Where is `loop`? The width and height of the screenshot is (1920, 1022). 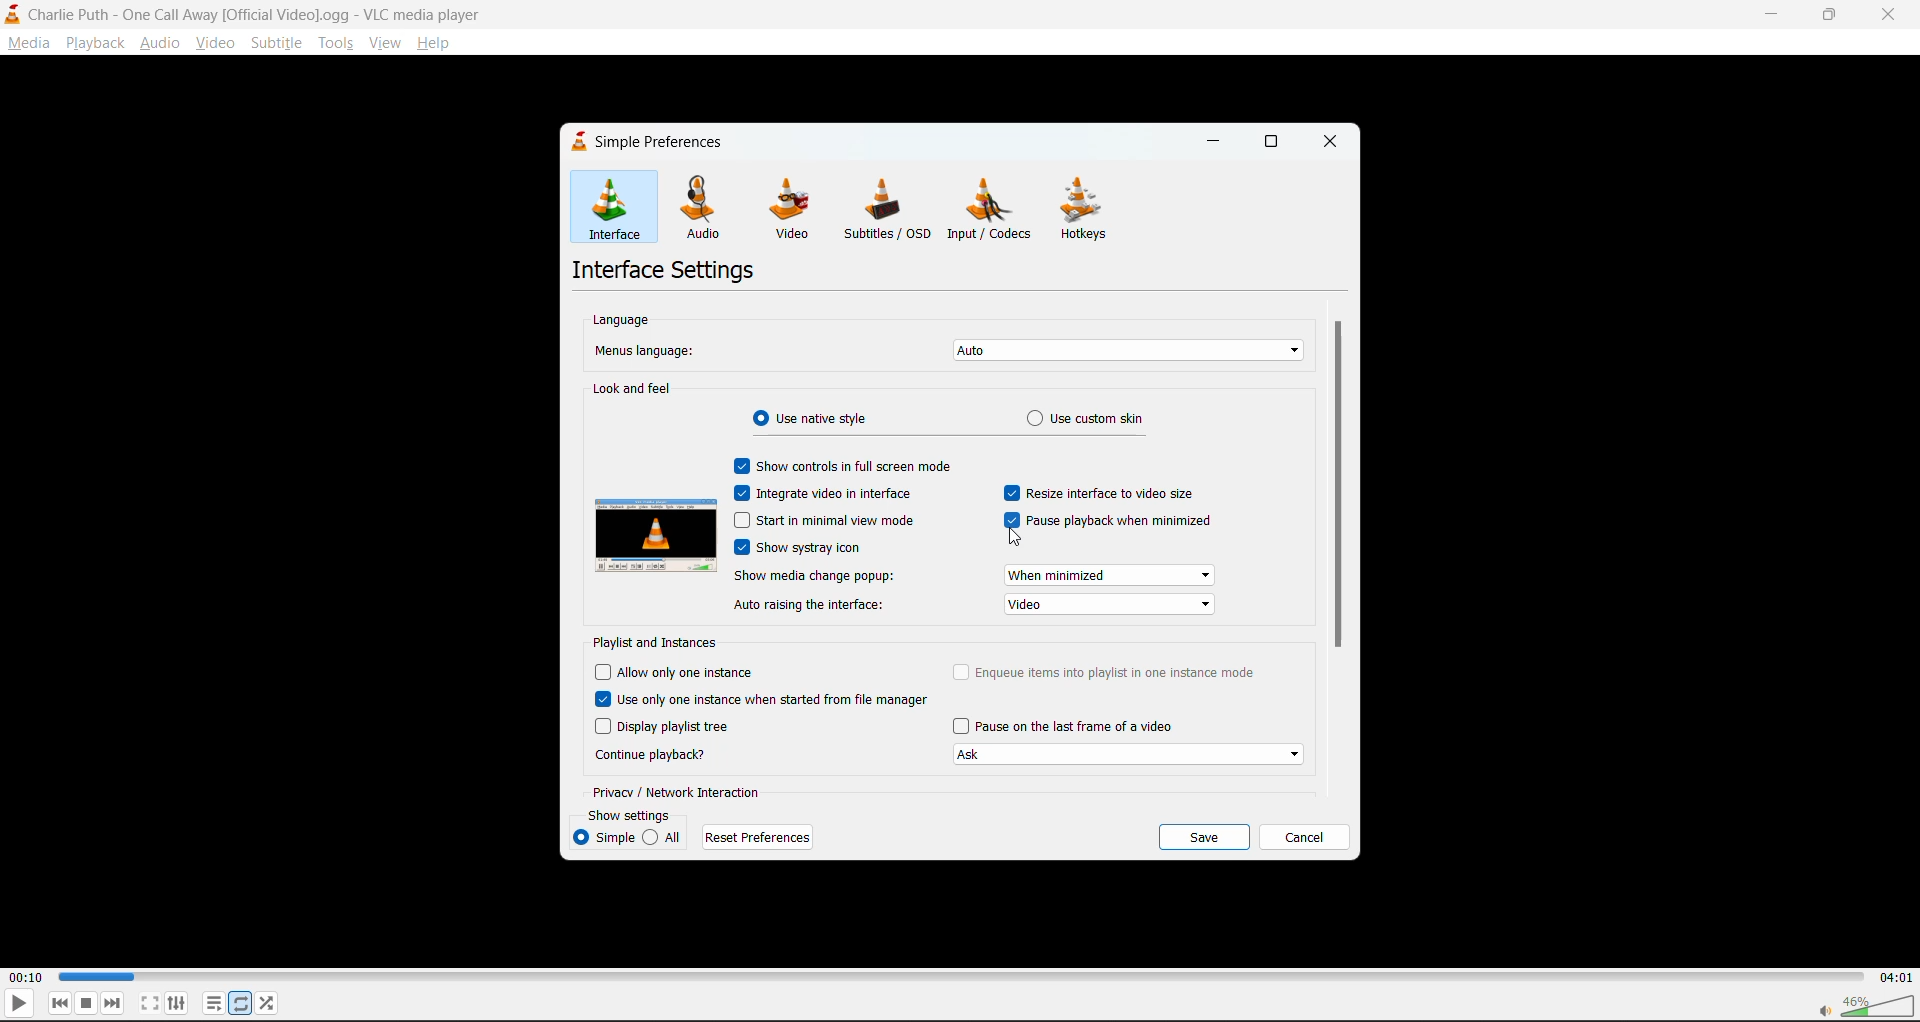 loop is located at coordinates (241, 1004).